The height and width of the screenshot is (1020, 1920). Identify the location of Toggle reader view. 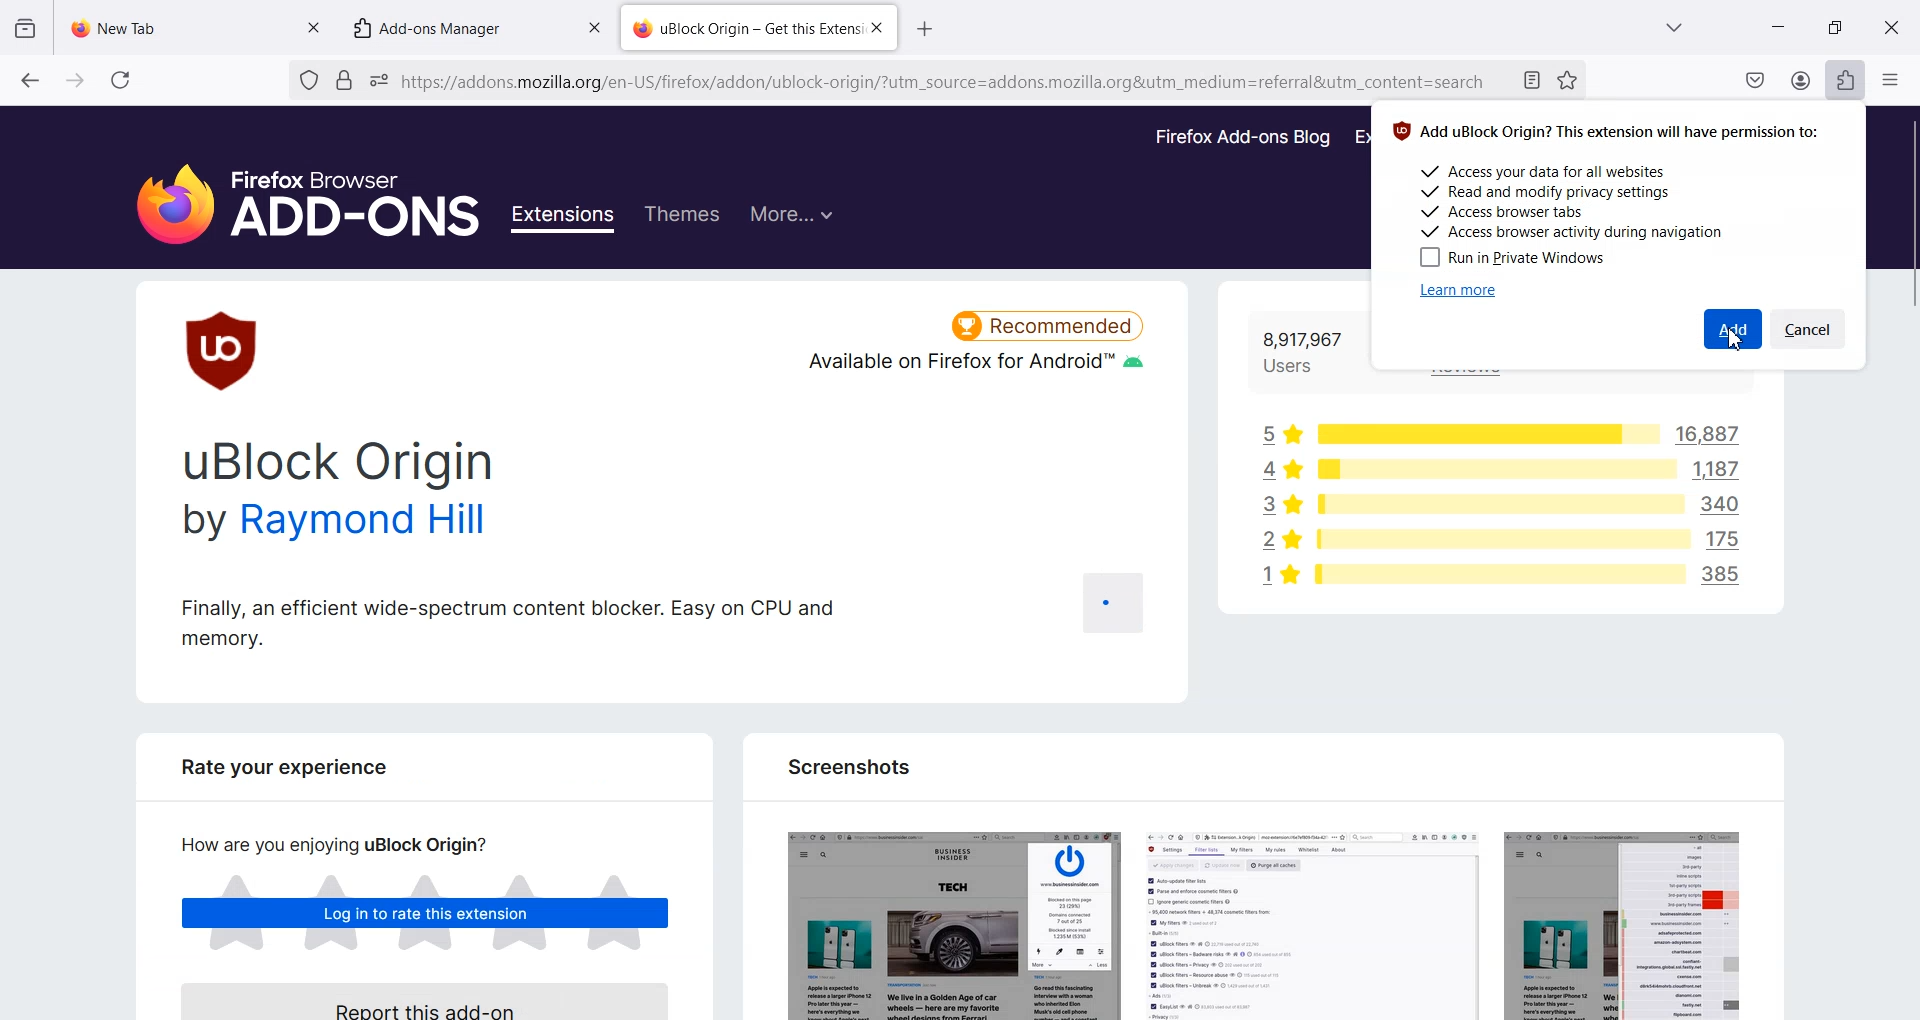
(1533, 82).